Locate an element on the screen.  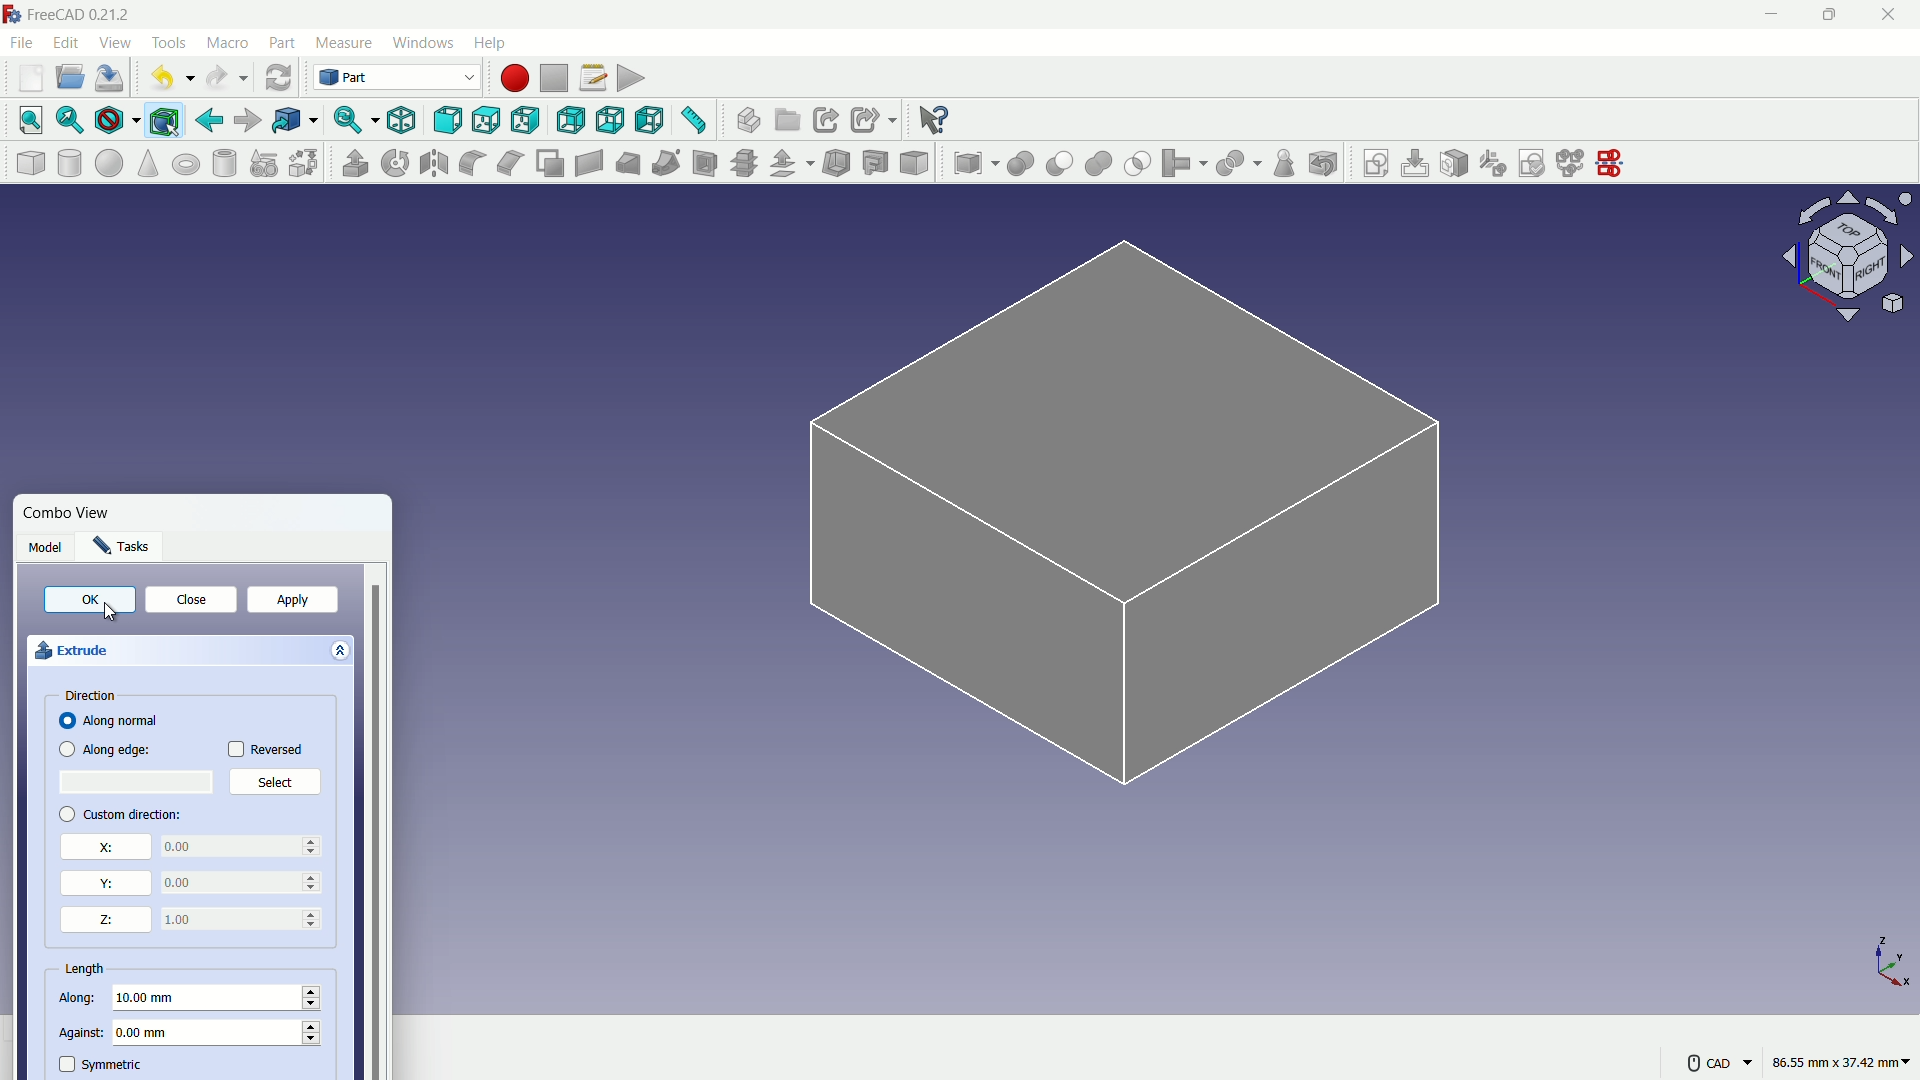
join object is located at coordinates (1183, 162).